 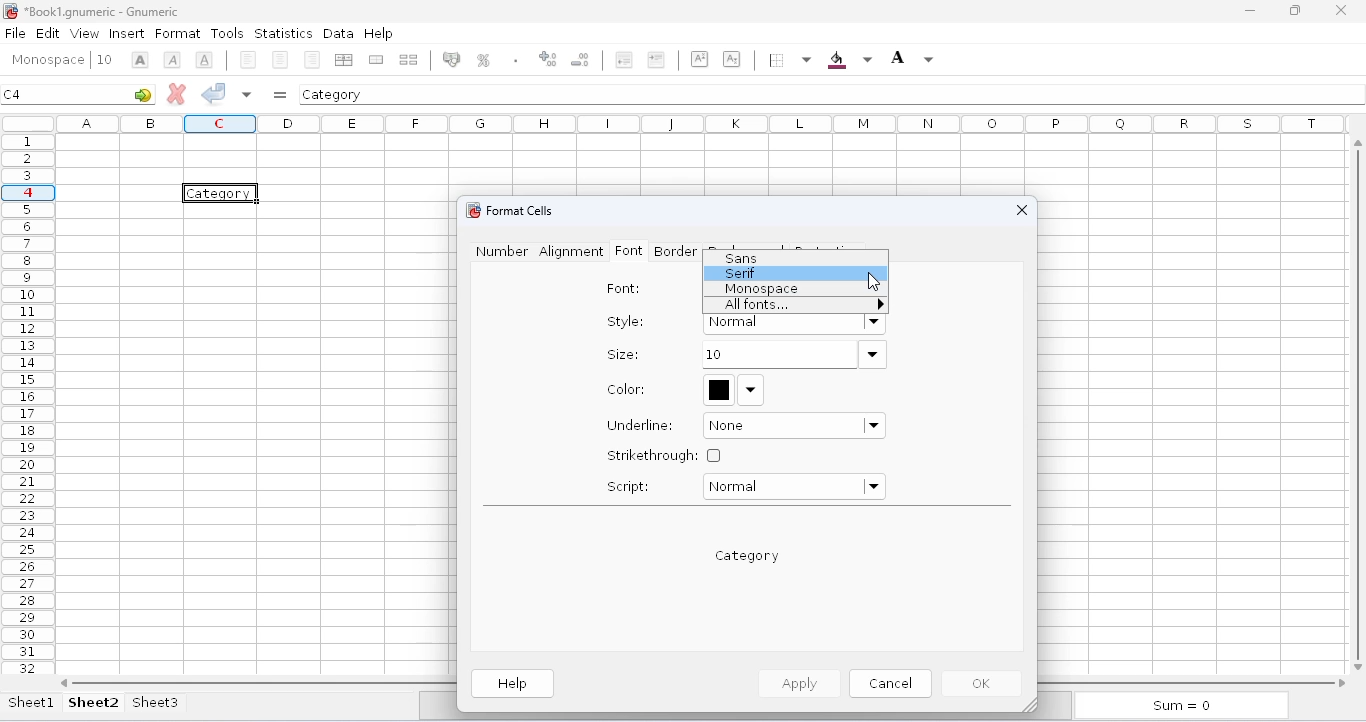 I want to click on logo, so click(x=10, y=11).